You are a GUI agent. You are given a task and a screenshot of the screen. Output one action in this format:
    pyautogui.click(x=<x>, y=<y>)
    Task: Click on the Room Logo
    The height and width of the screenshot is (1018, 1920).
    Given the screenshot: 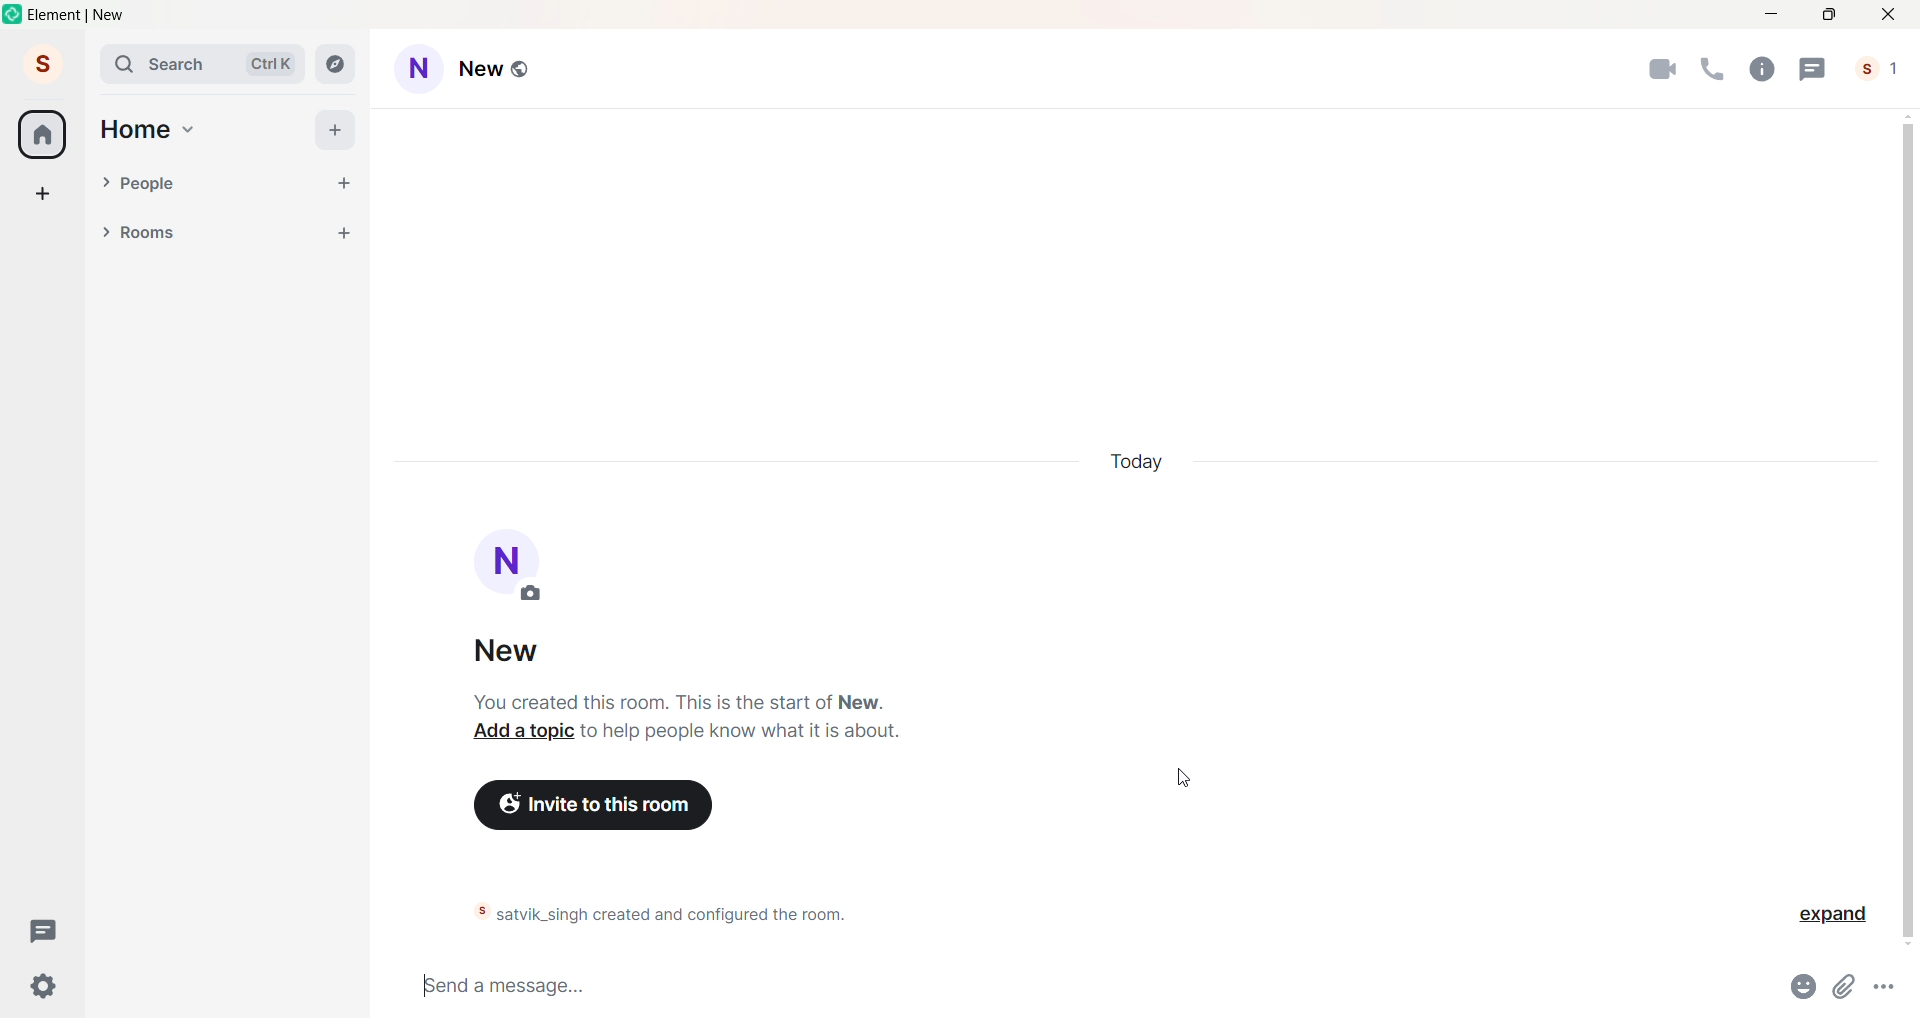 What is the action you would take?
    pyautogui.click(x=419, y=71)
    